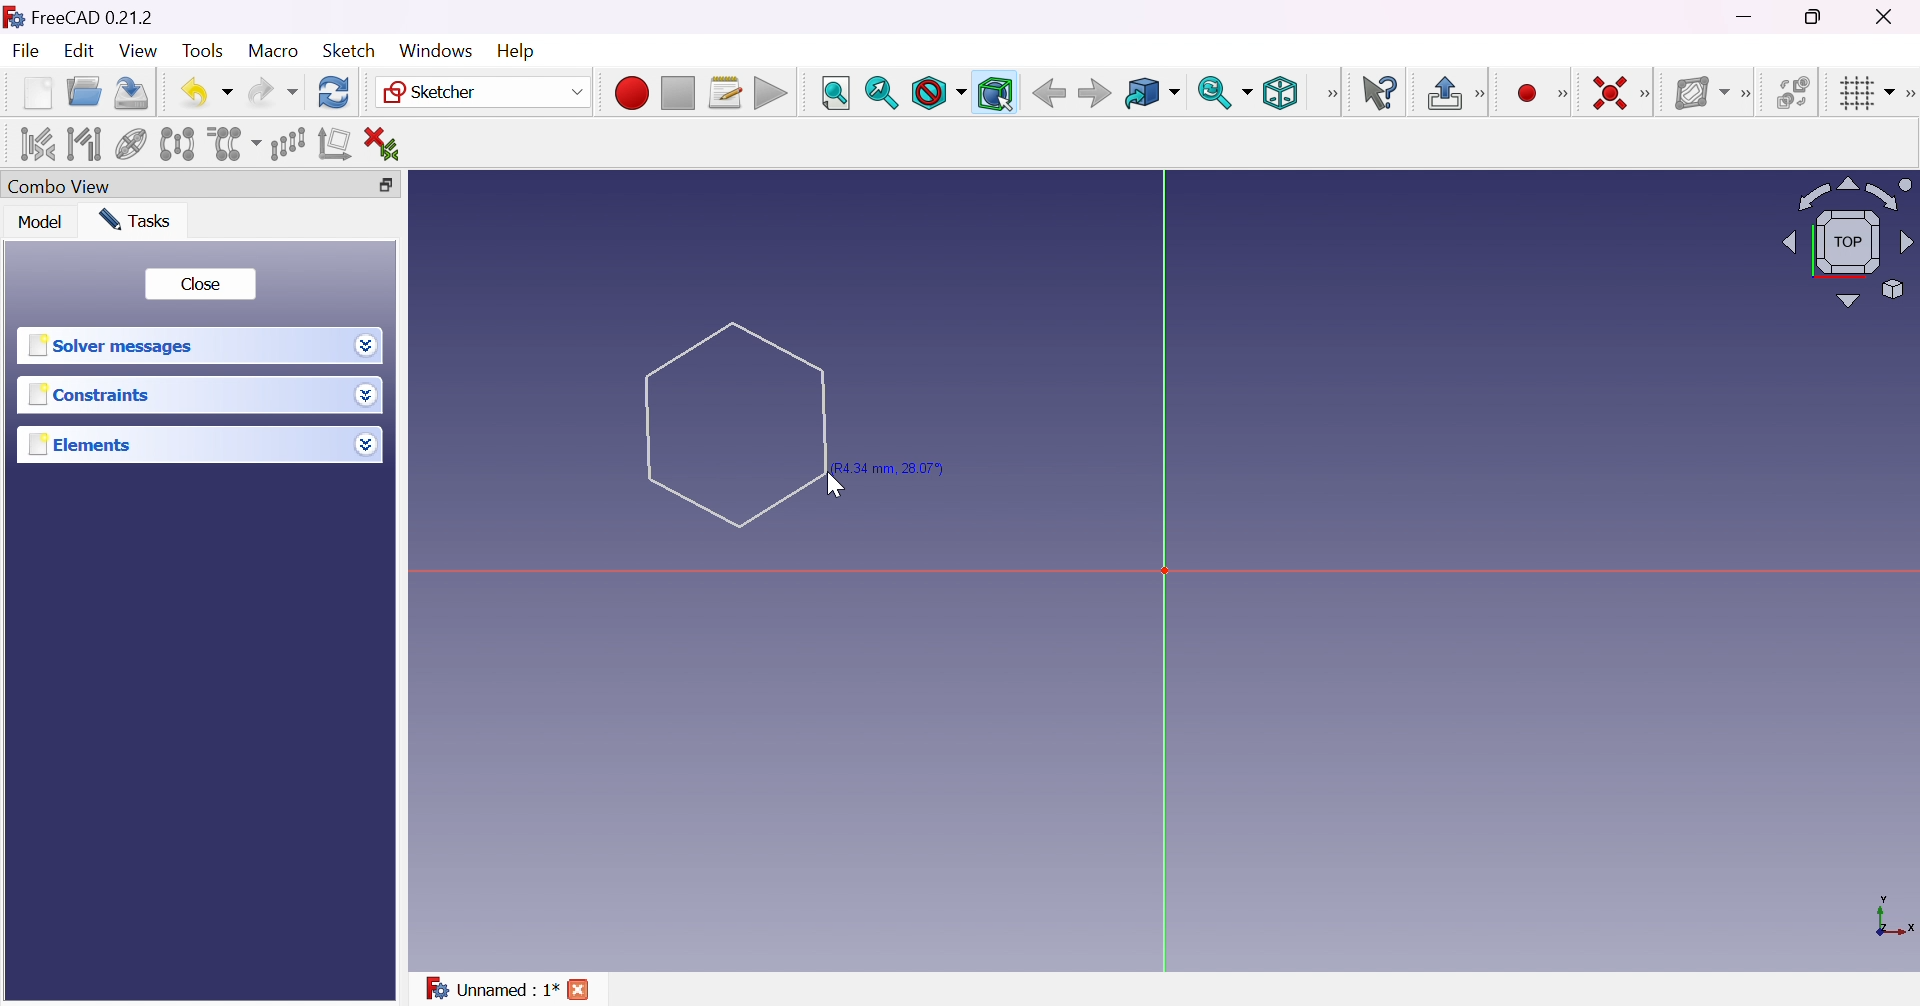  Describe the element at coordinates (39, 143) in the screenshot. I see `Select associated constraints` at that location.